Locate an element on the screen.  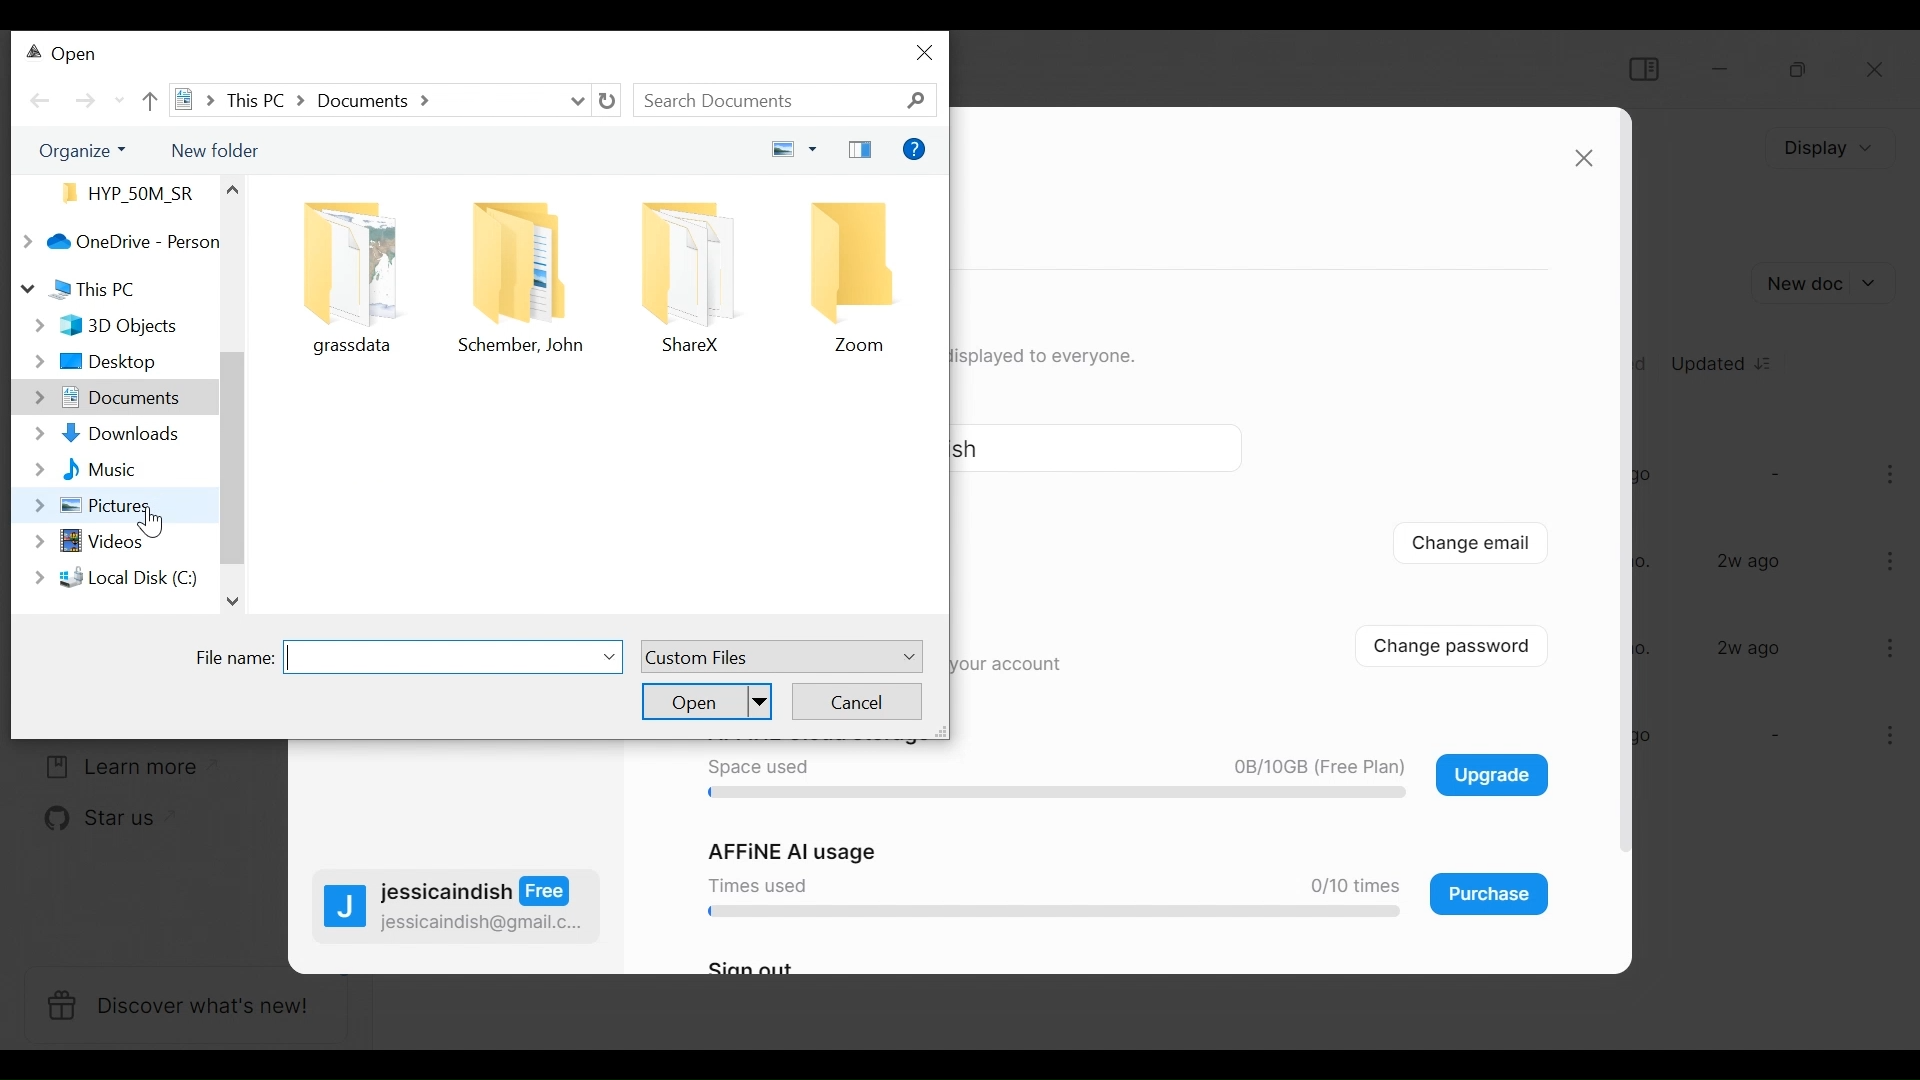
Parent is located at coordinates (148, 99).